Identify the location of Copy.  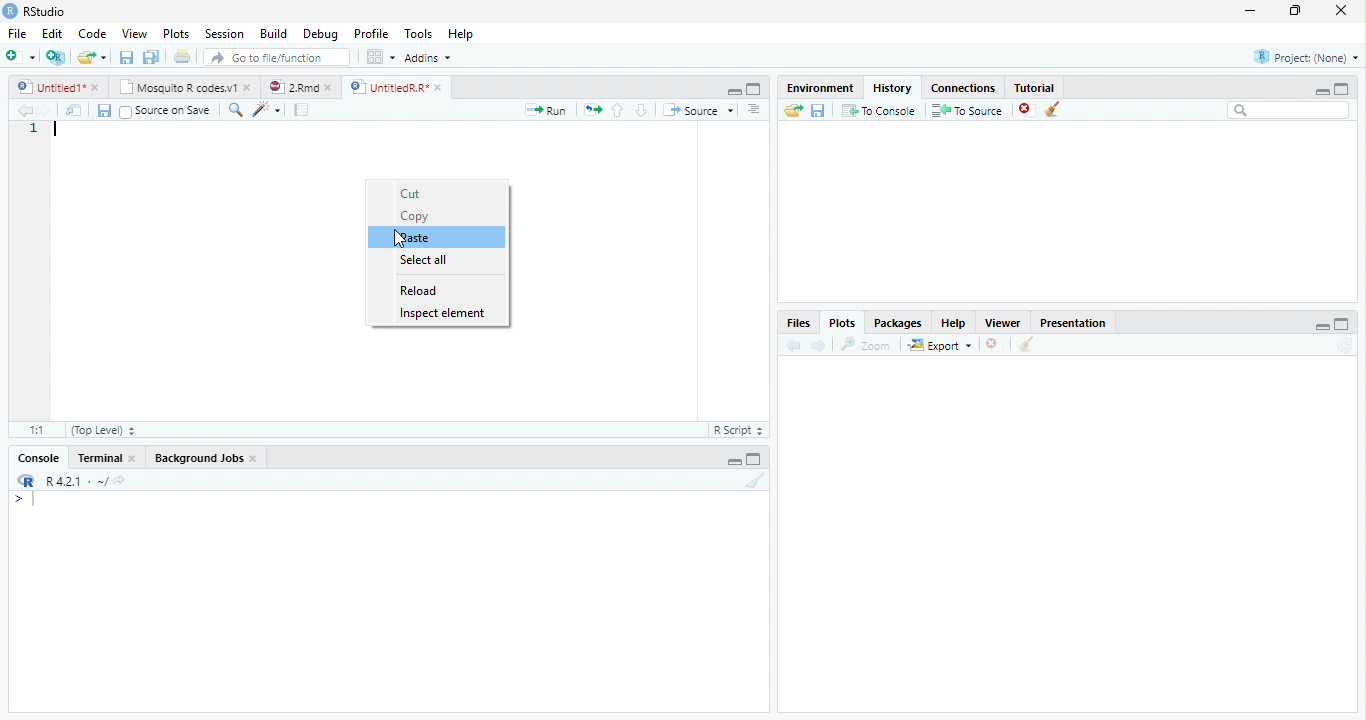
(436, 215).